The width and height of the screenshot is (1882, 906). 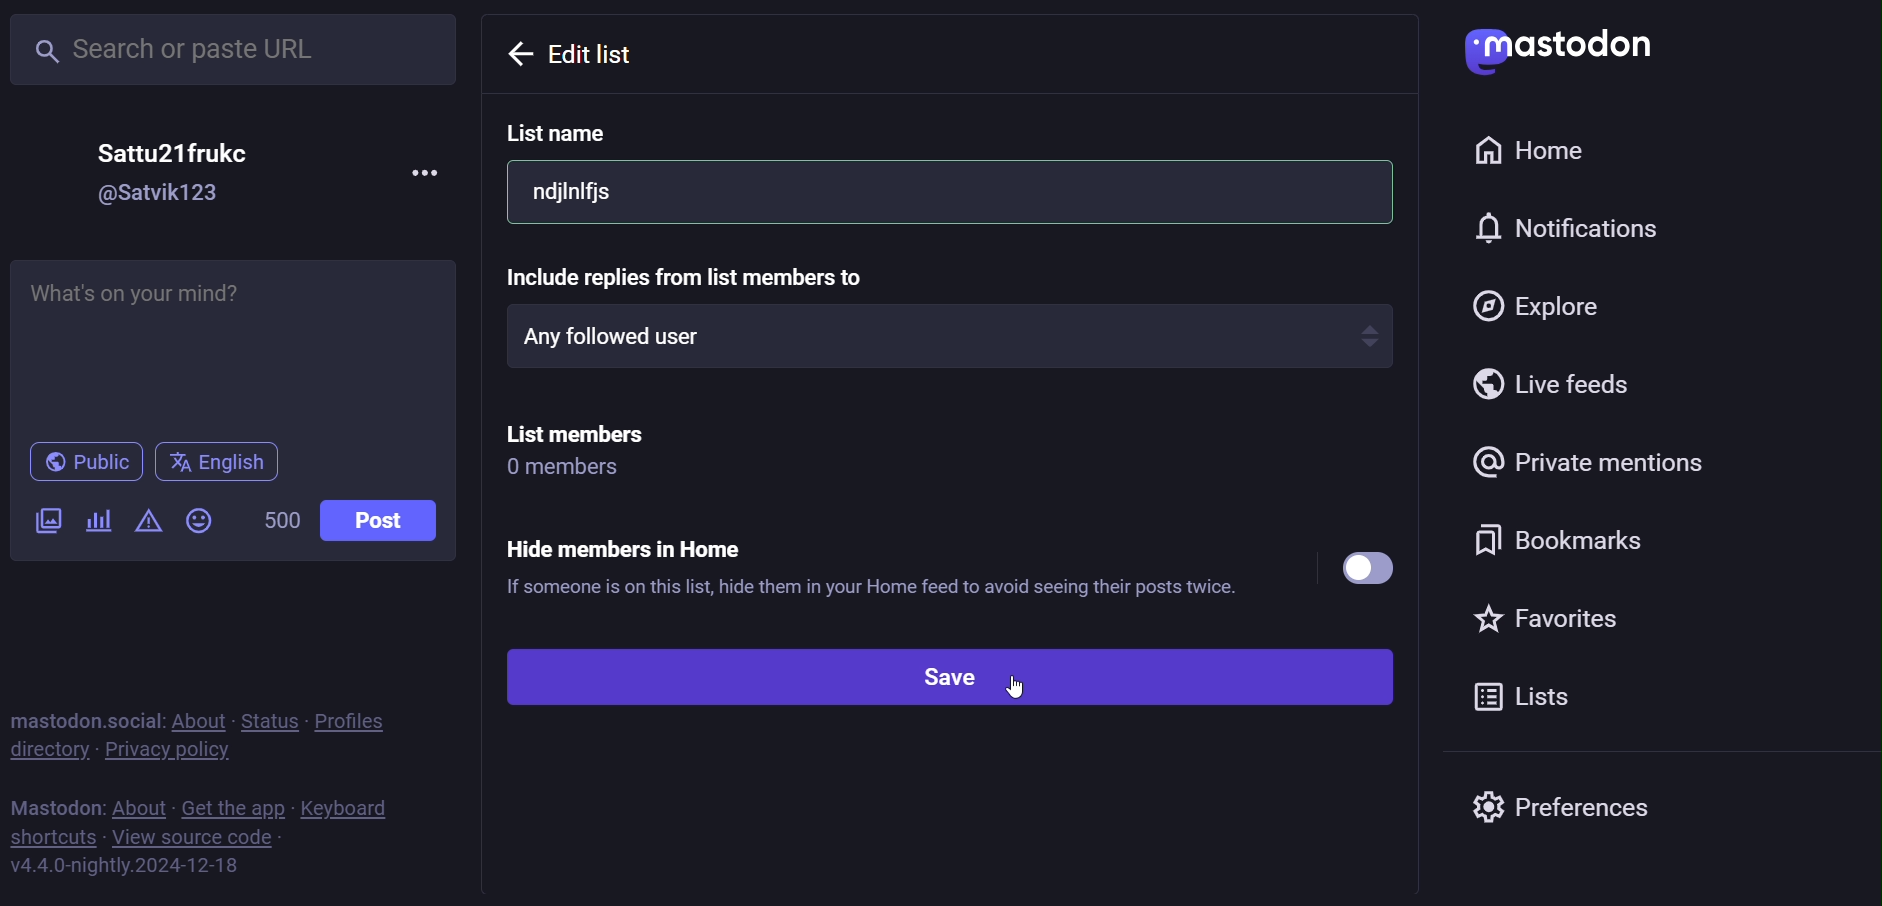 What do you see at coordinates (235, 807) in the screenshot?
I see `get the app` at bounding box center [235, 807].